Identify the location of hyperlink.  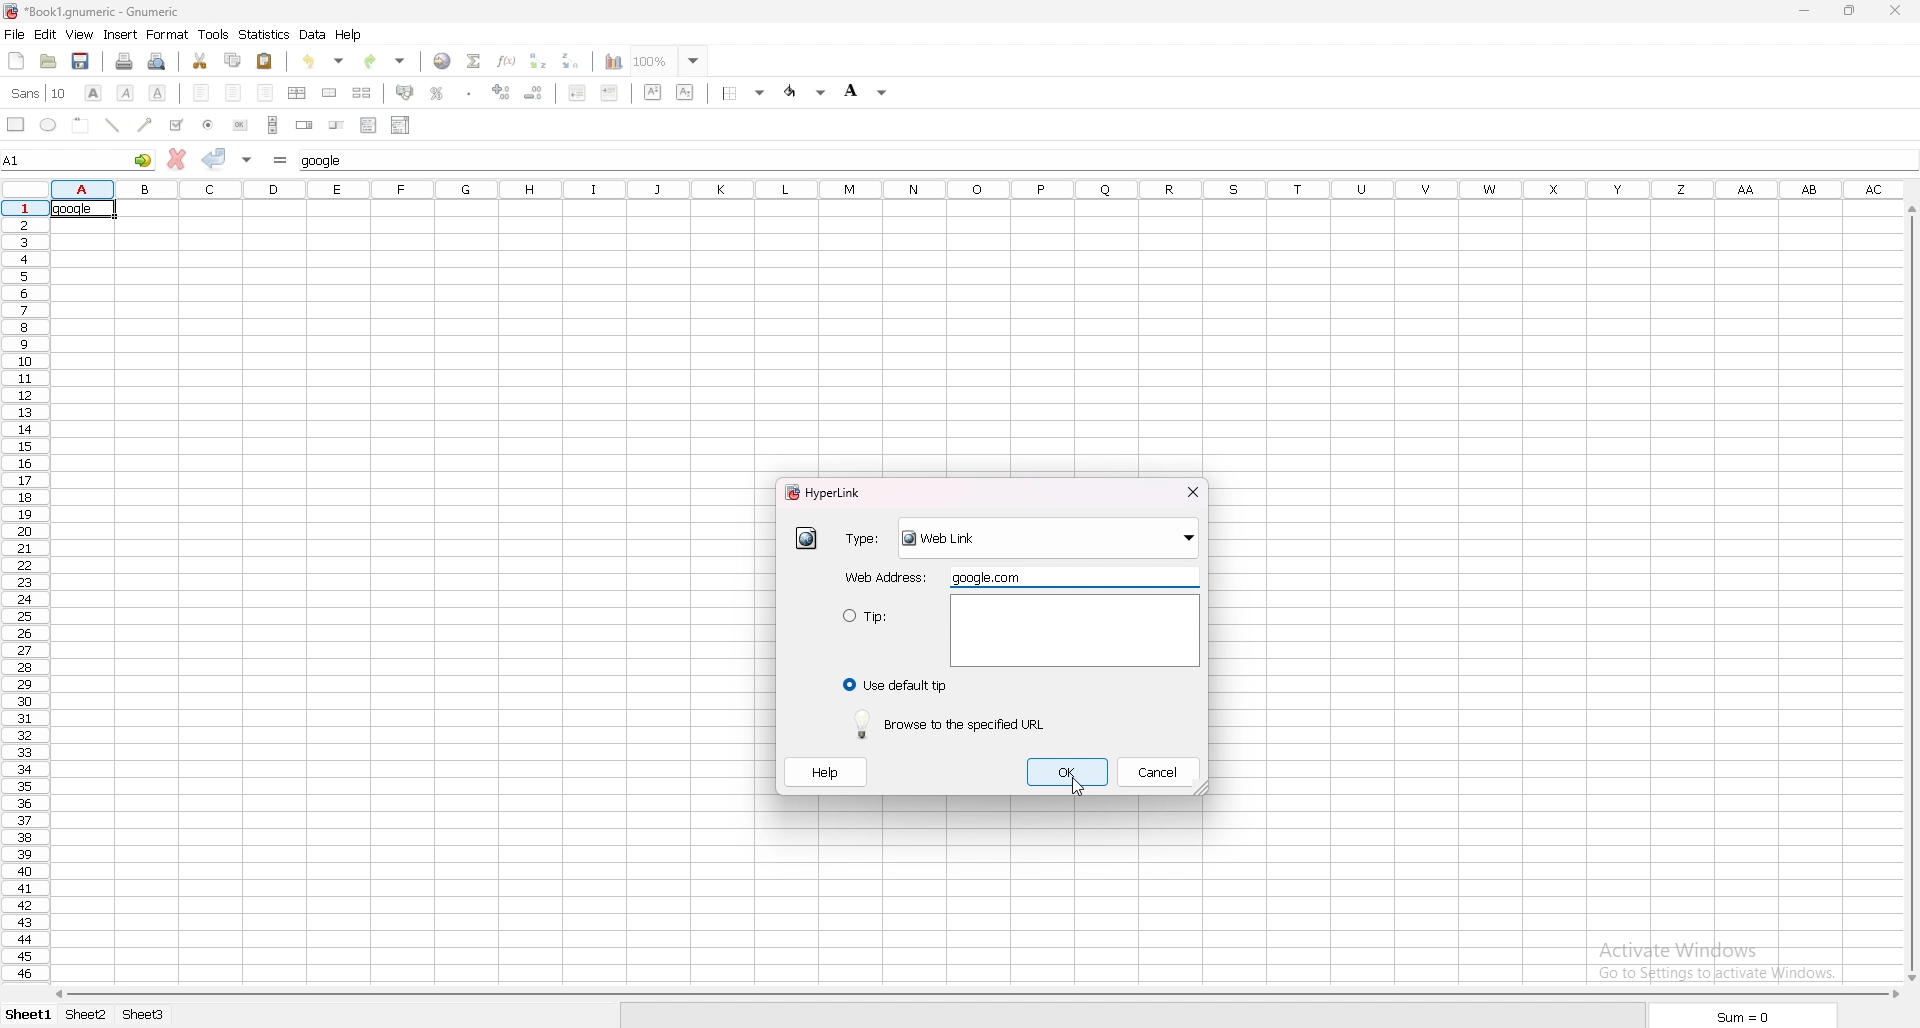
(829, 491).